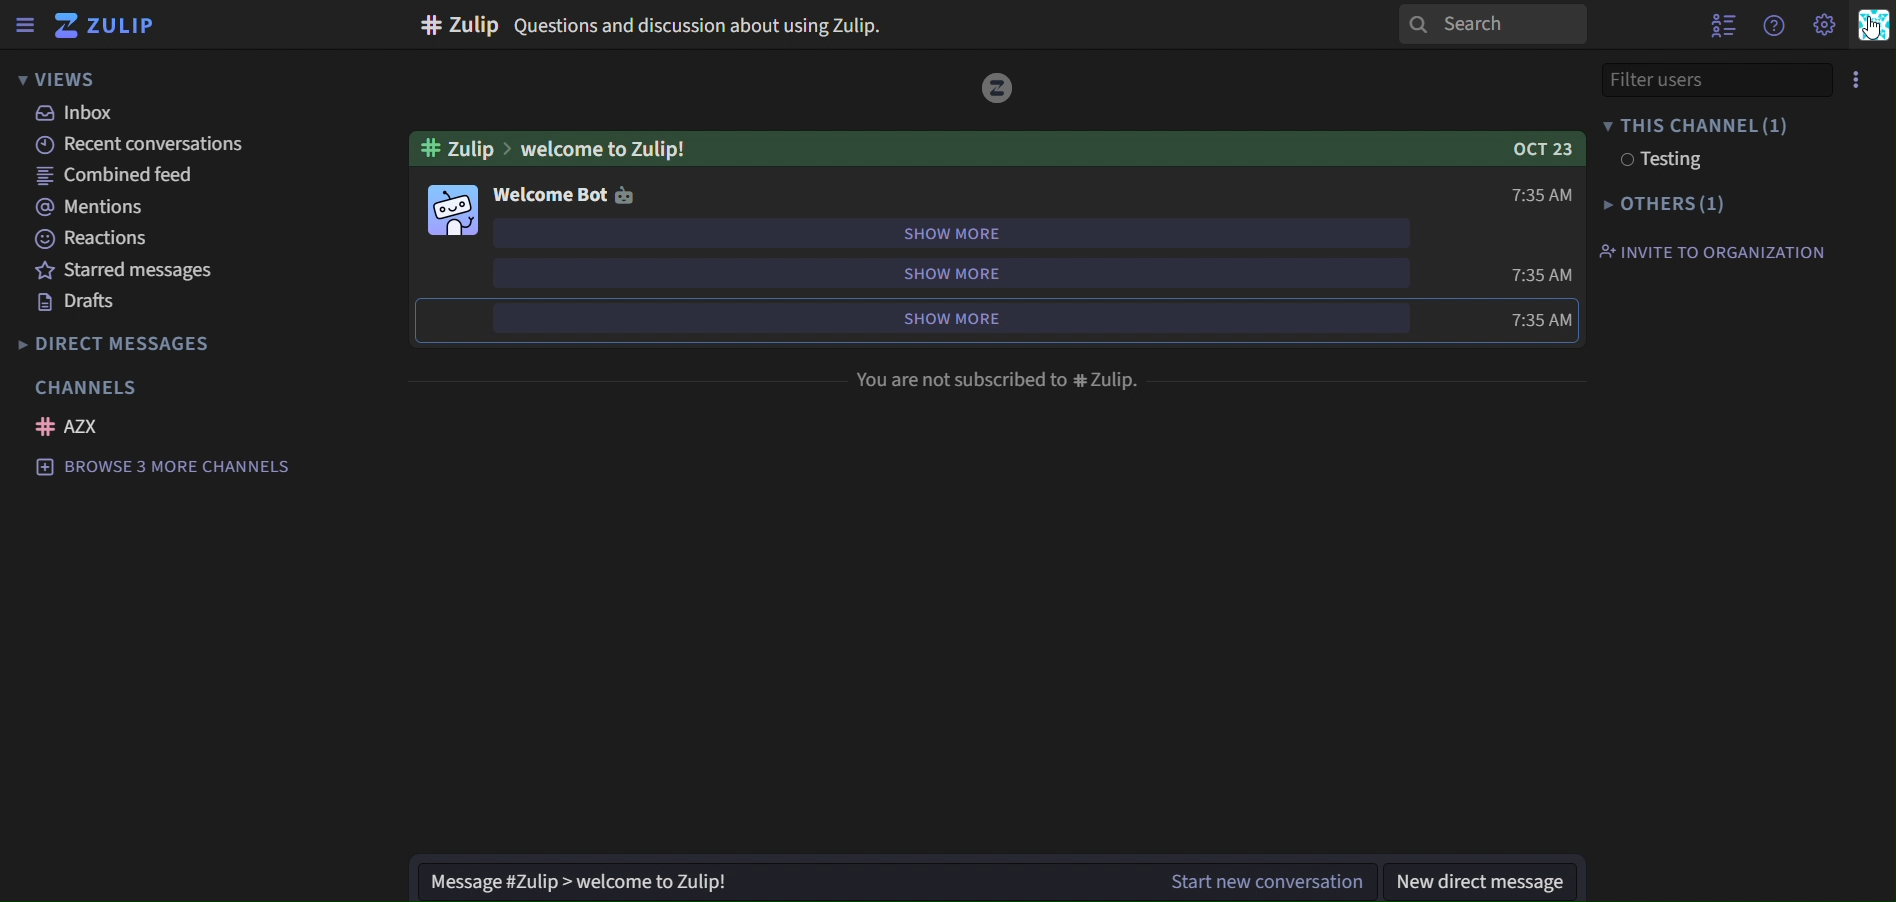  What do you see at coordinates (1875, 32) in the screenshot?
I see `cursor` at bounding box center [1875, 32].